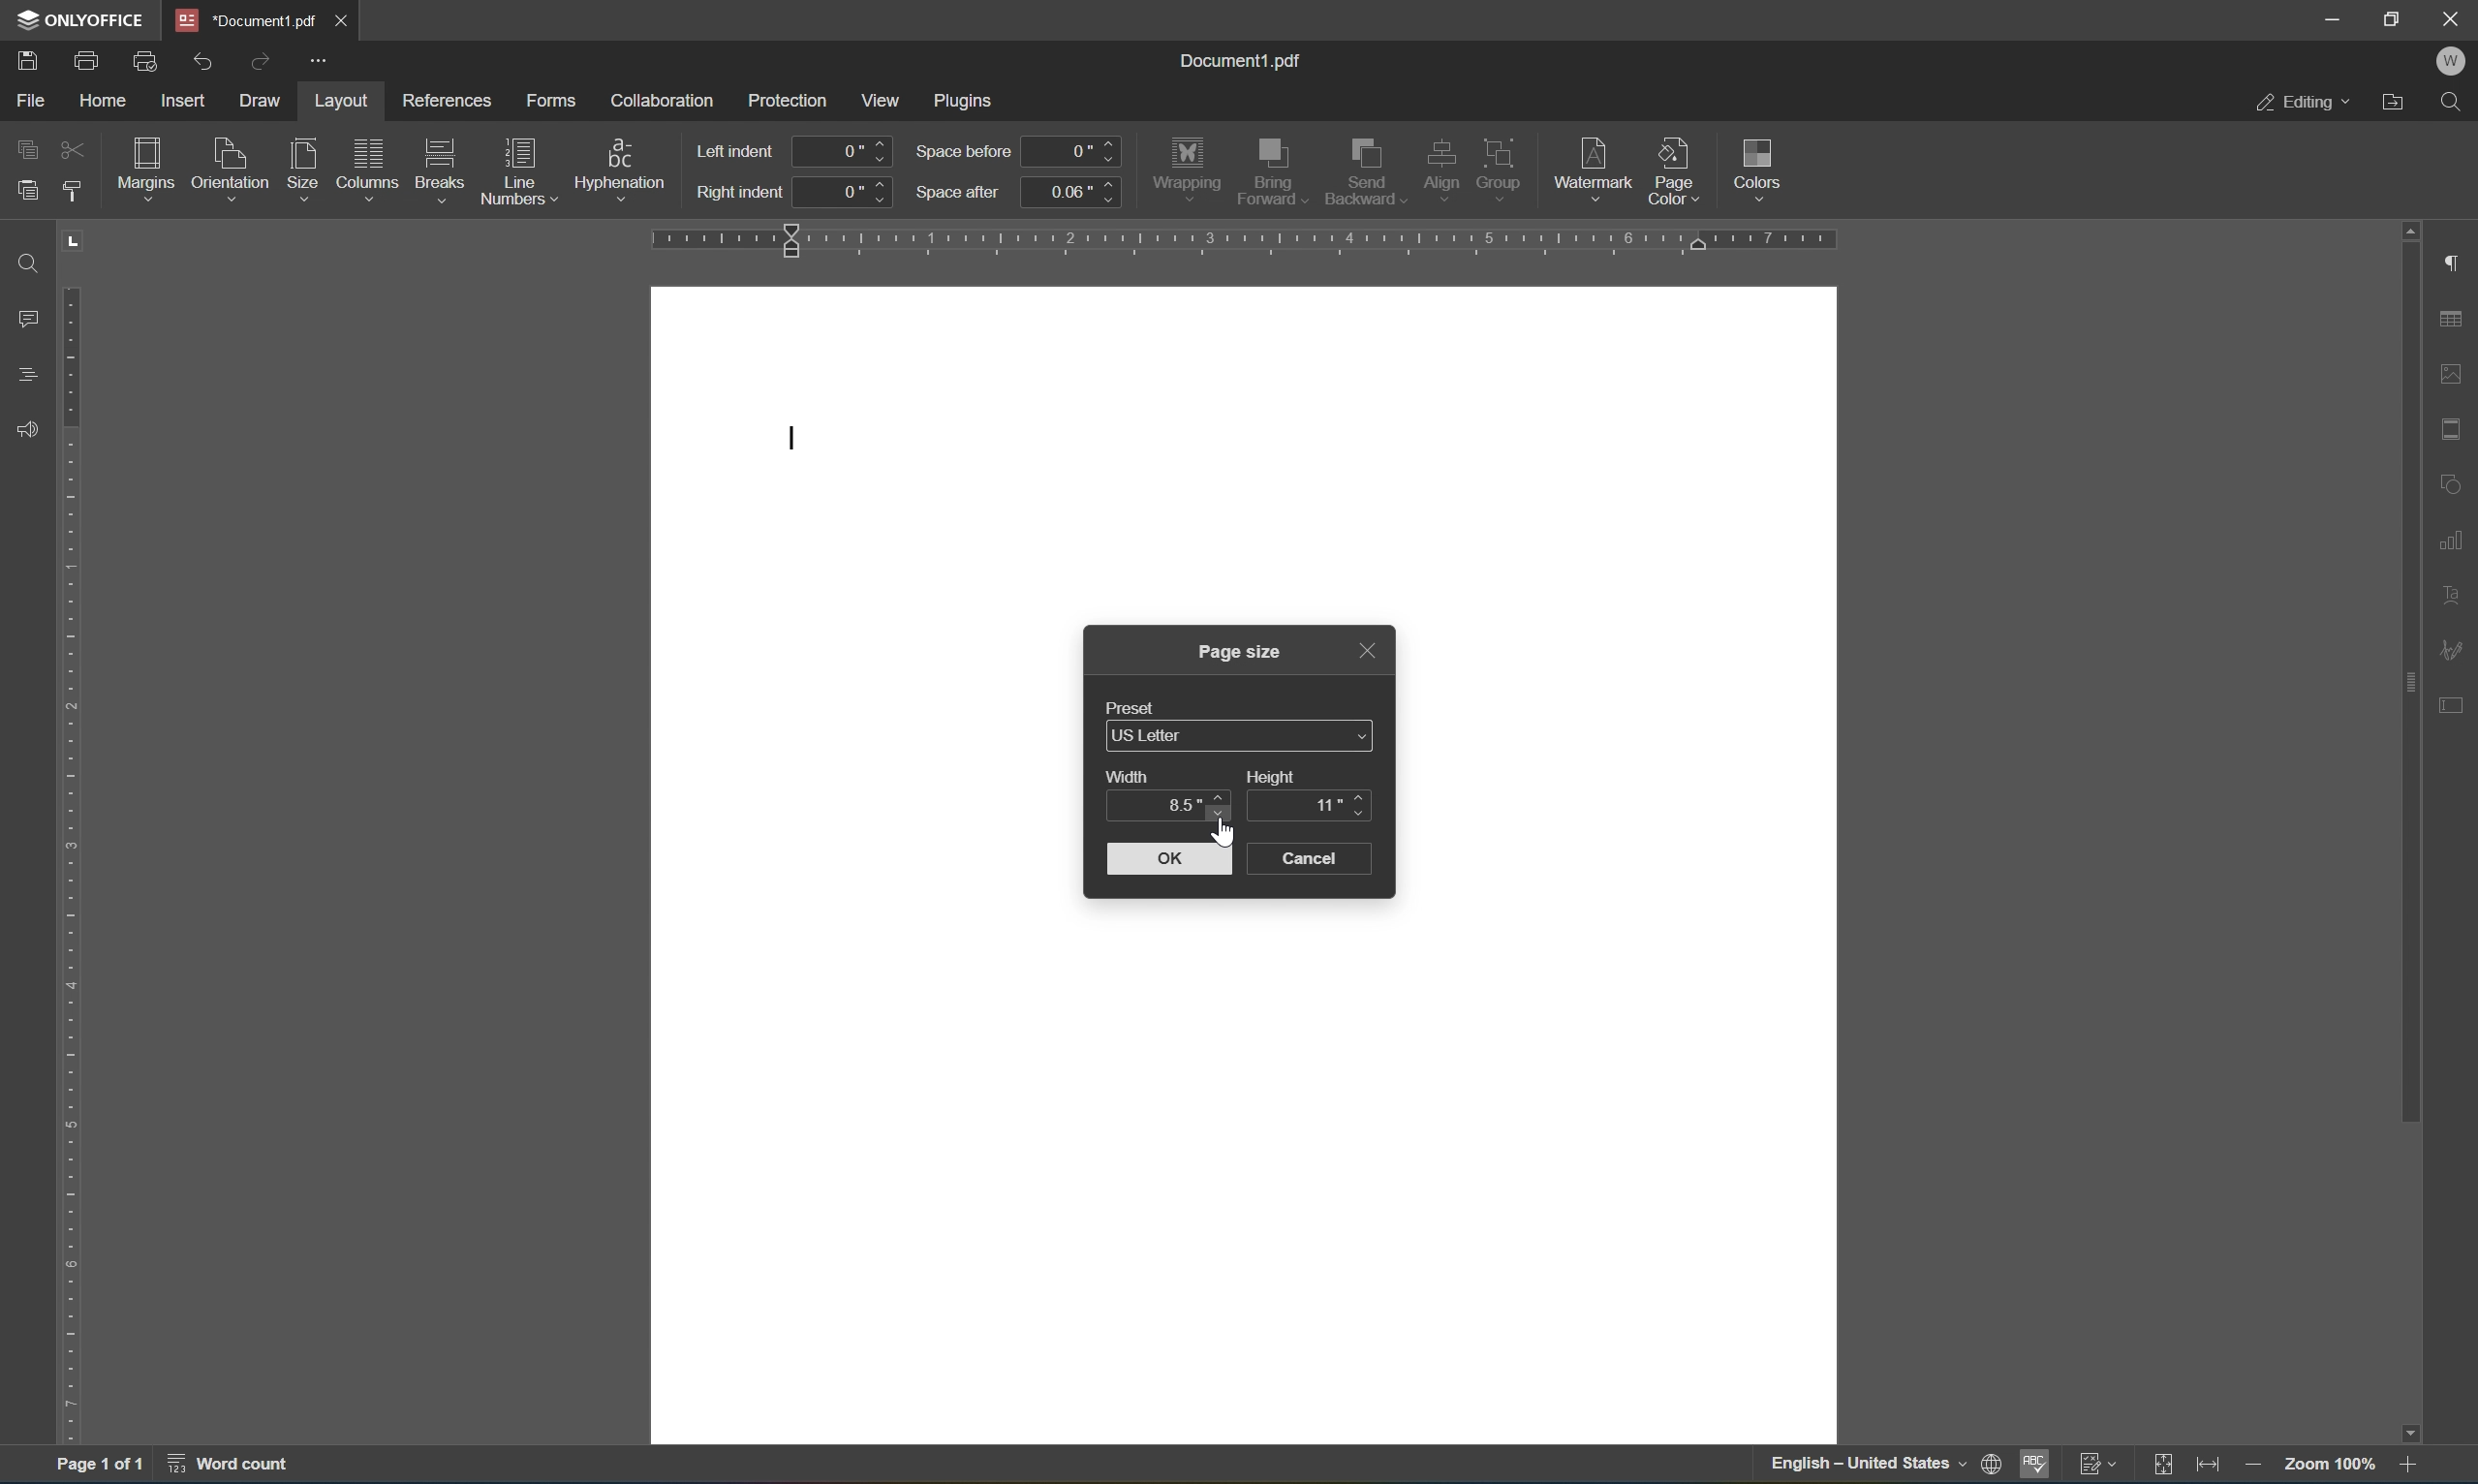 Image resolution: width=2478 pixels, height=1484 pixels. What do you see at coordinates (739, 195) in the screenshot?
I see `right indent` at bounding box center [739, 195].